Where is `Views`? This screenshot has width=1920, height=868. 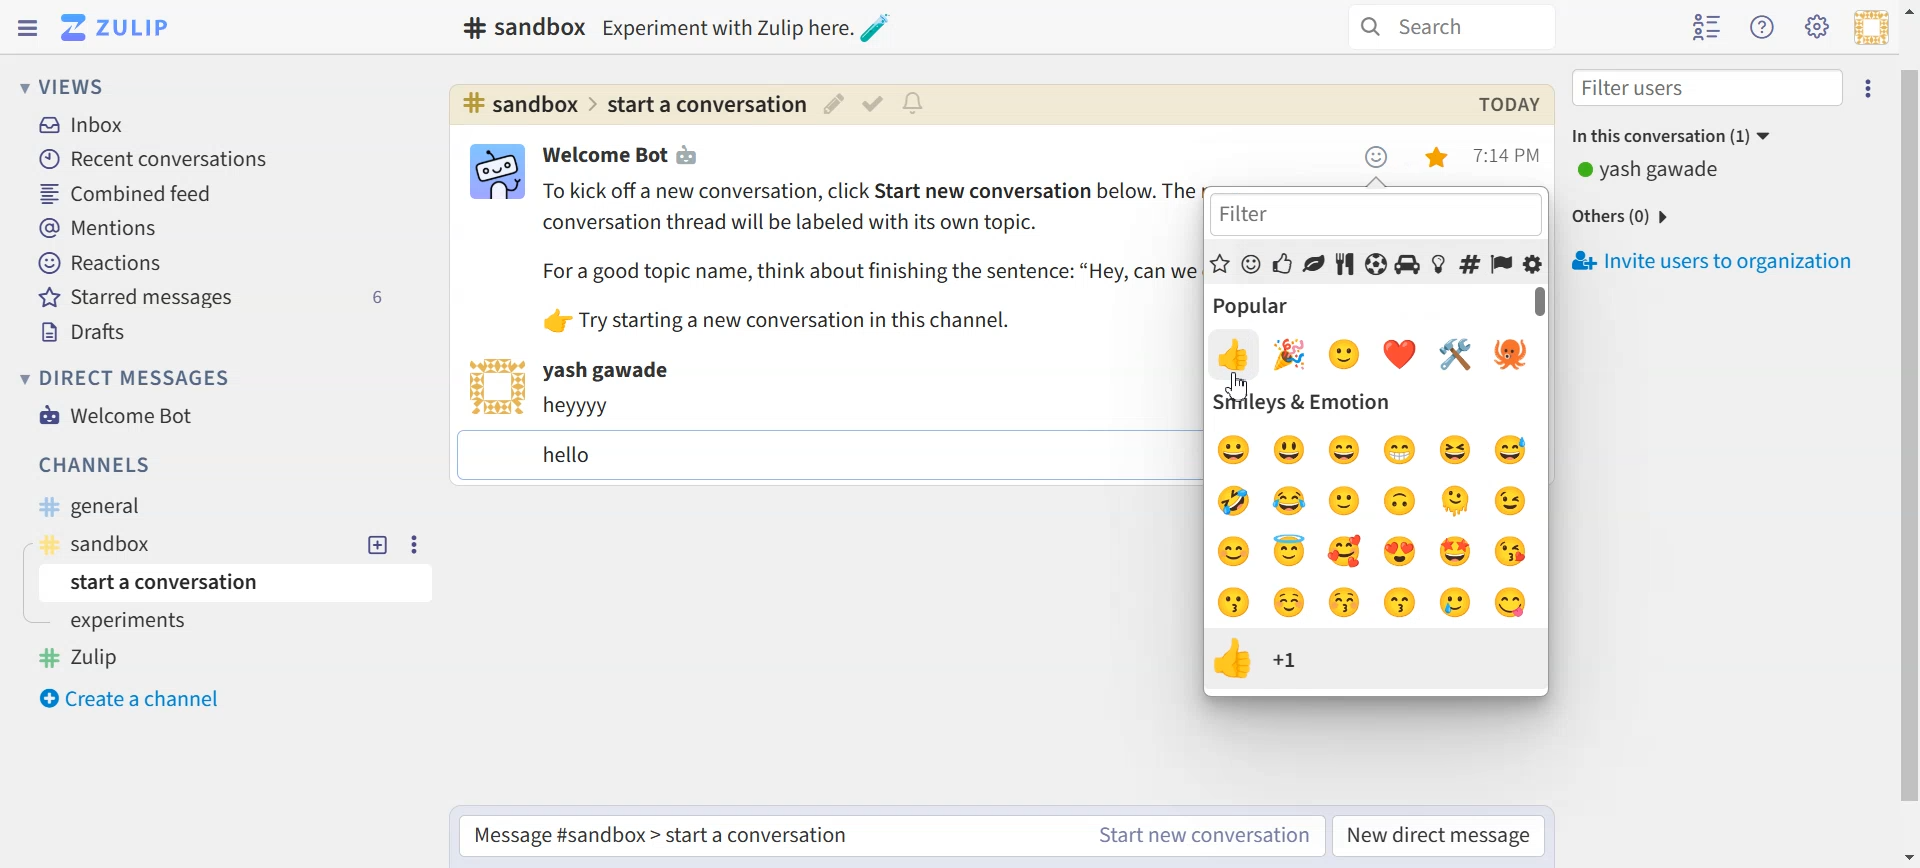 Views is located at coordinates (69, 86).